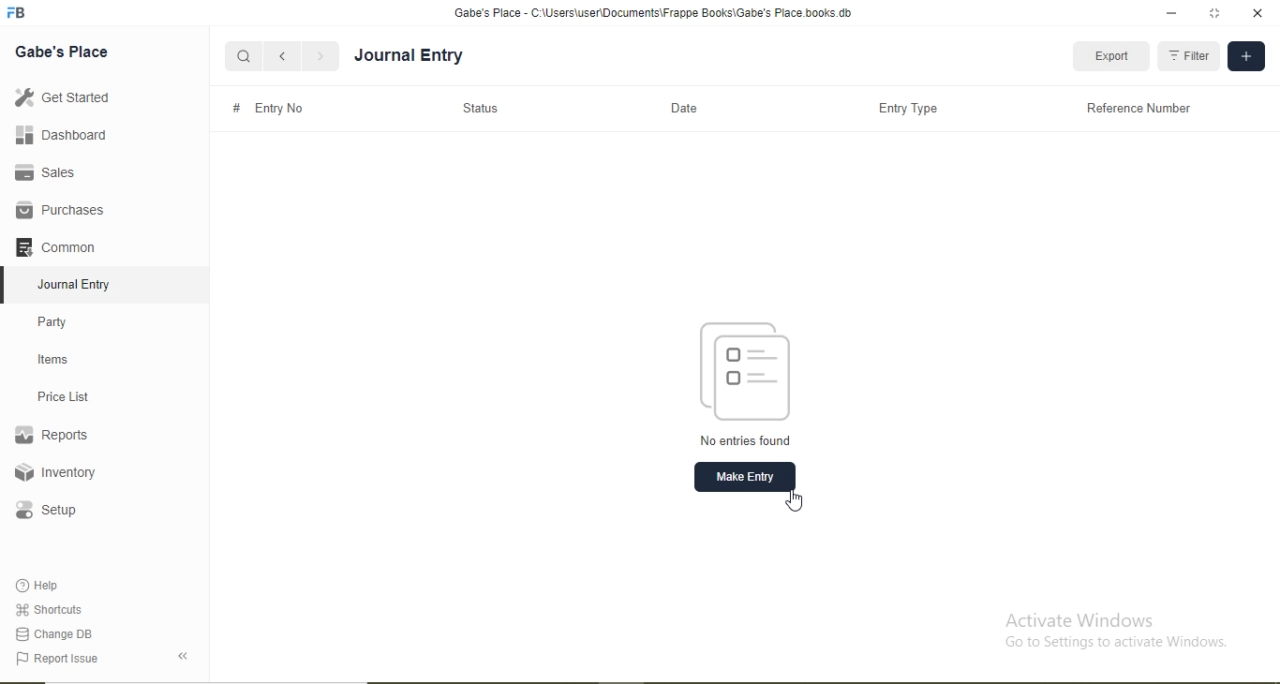  Describe the element at coordinates (61, 96) in the screenshot. I see `Get Started` at that location.